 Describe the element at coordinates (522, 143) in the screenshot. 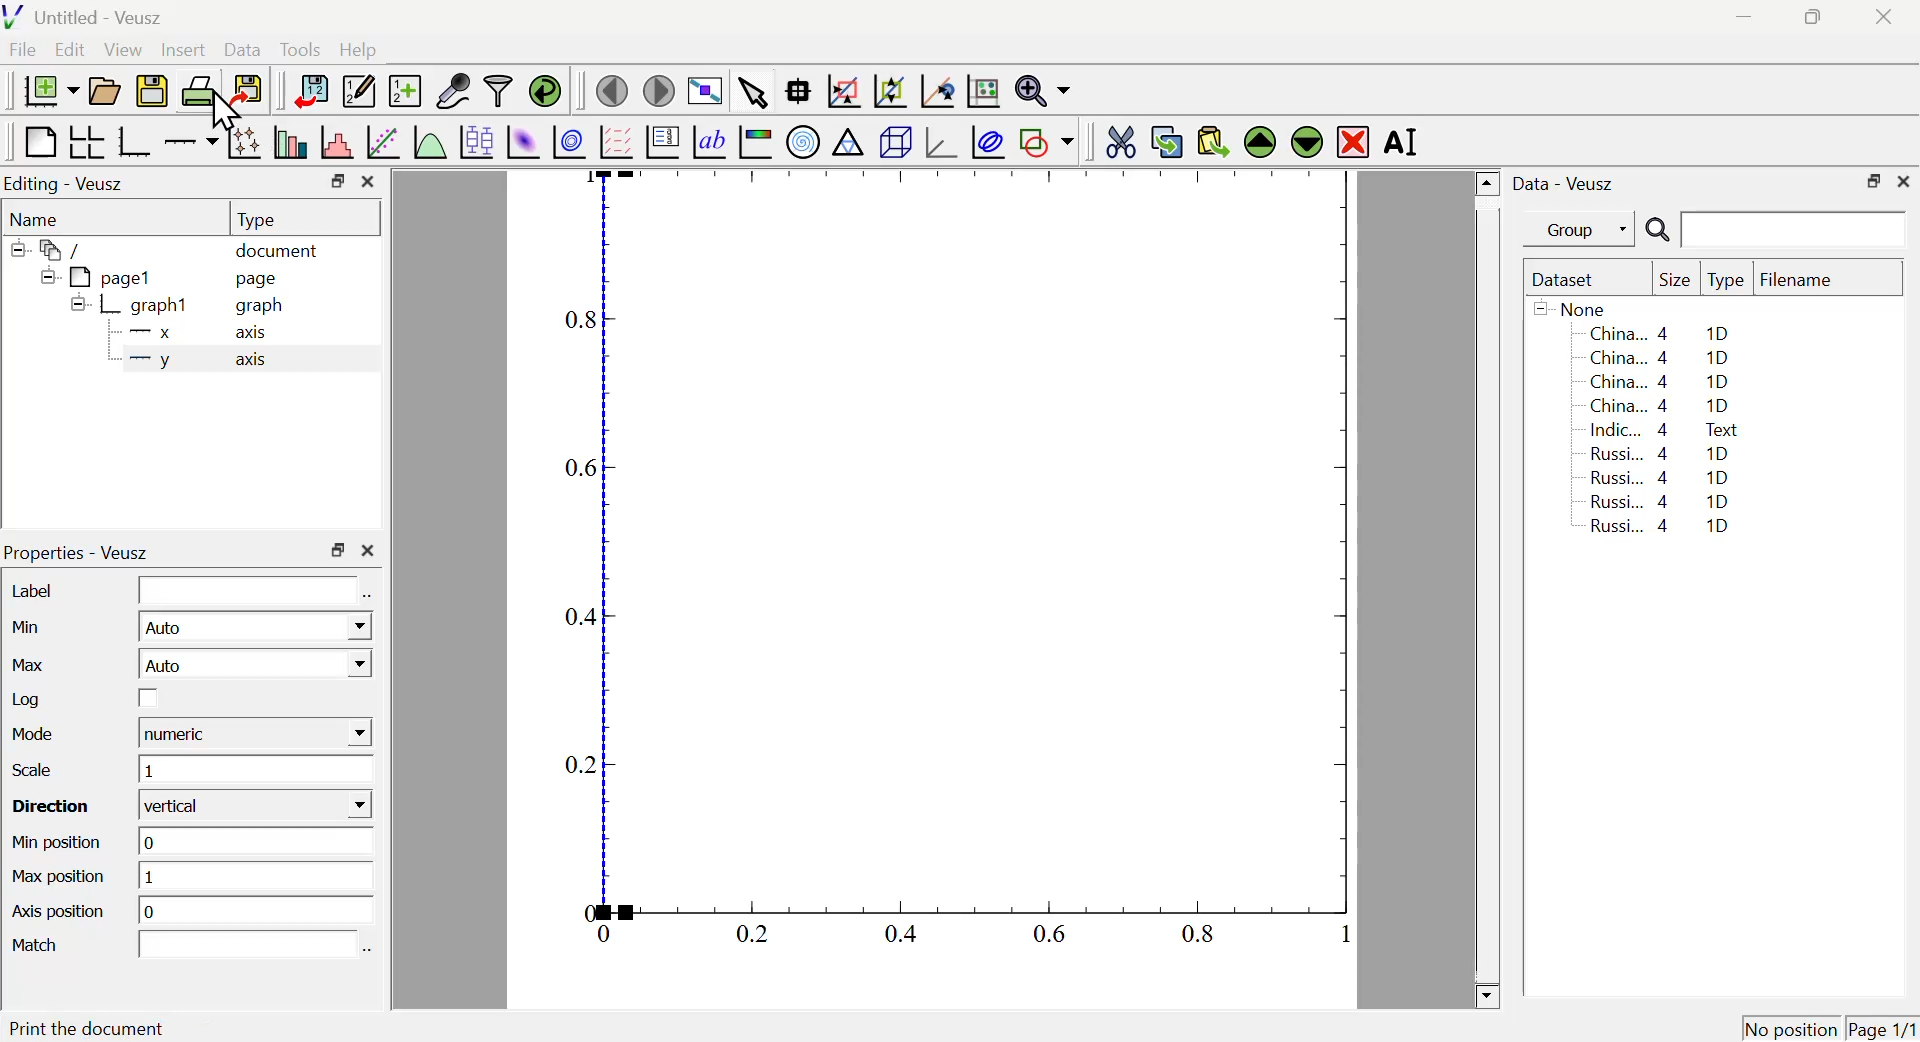

I see `Plot 2D set as image` at that location.